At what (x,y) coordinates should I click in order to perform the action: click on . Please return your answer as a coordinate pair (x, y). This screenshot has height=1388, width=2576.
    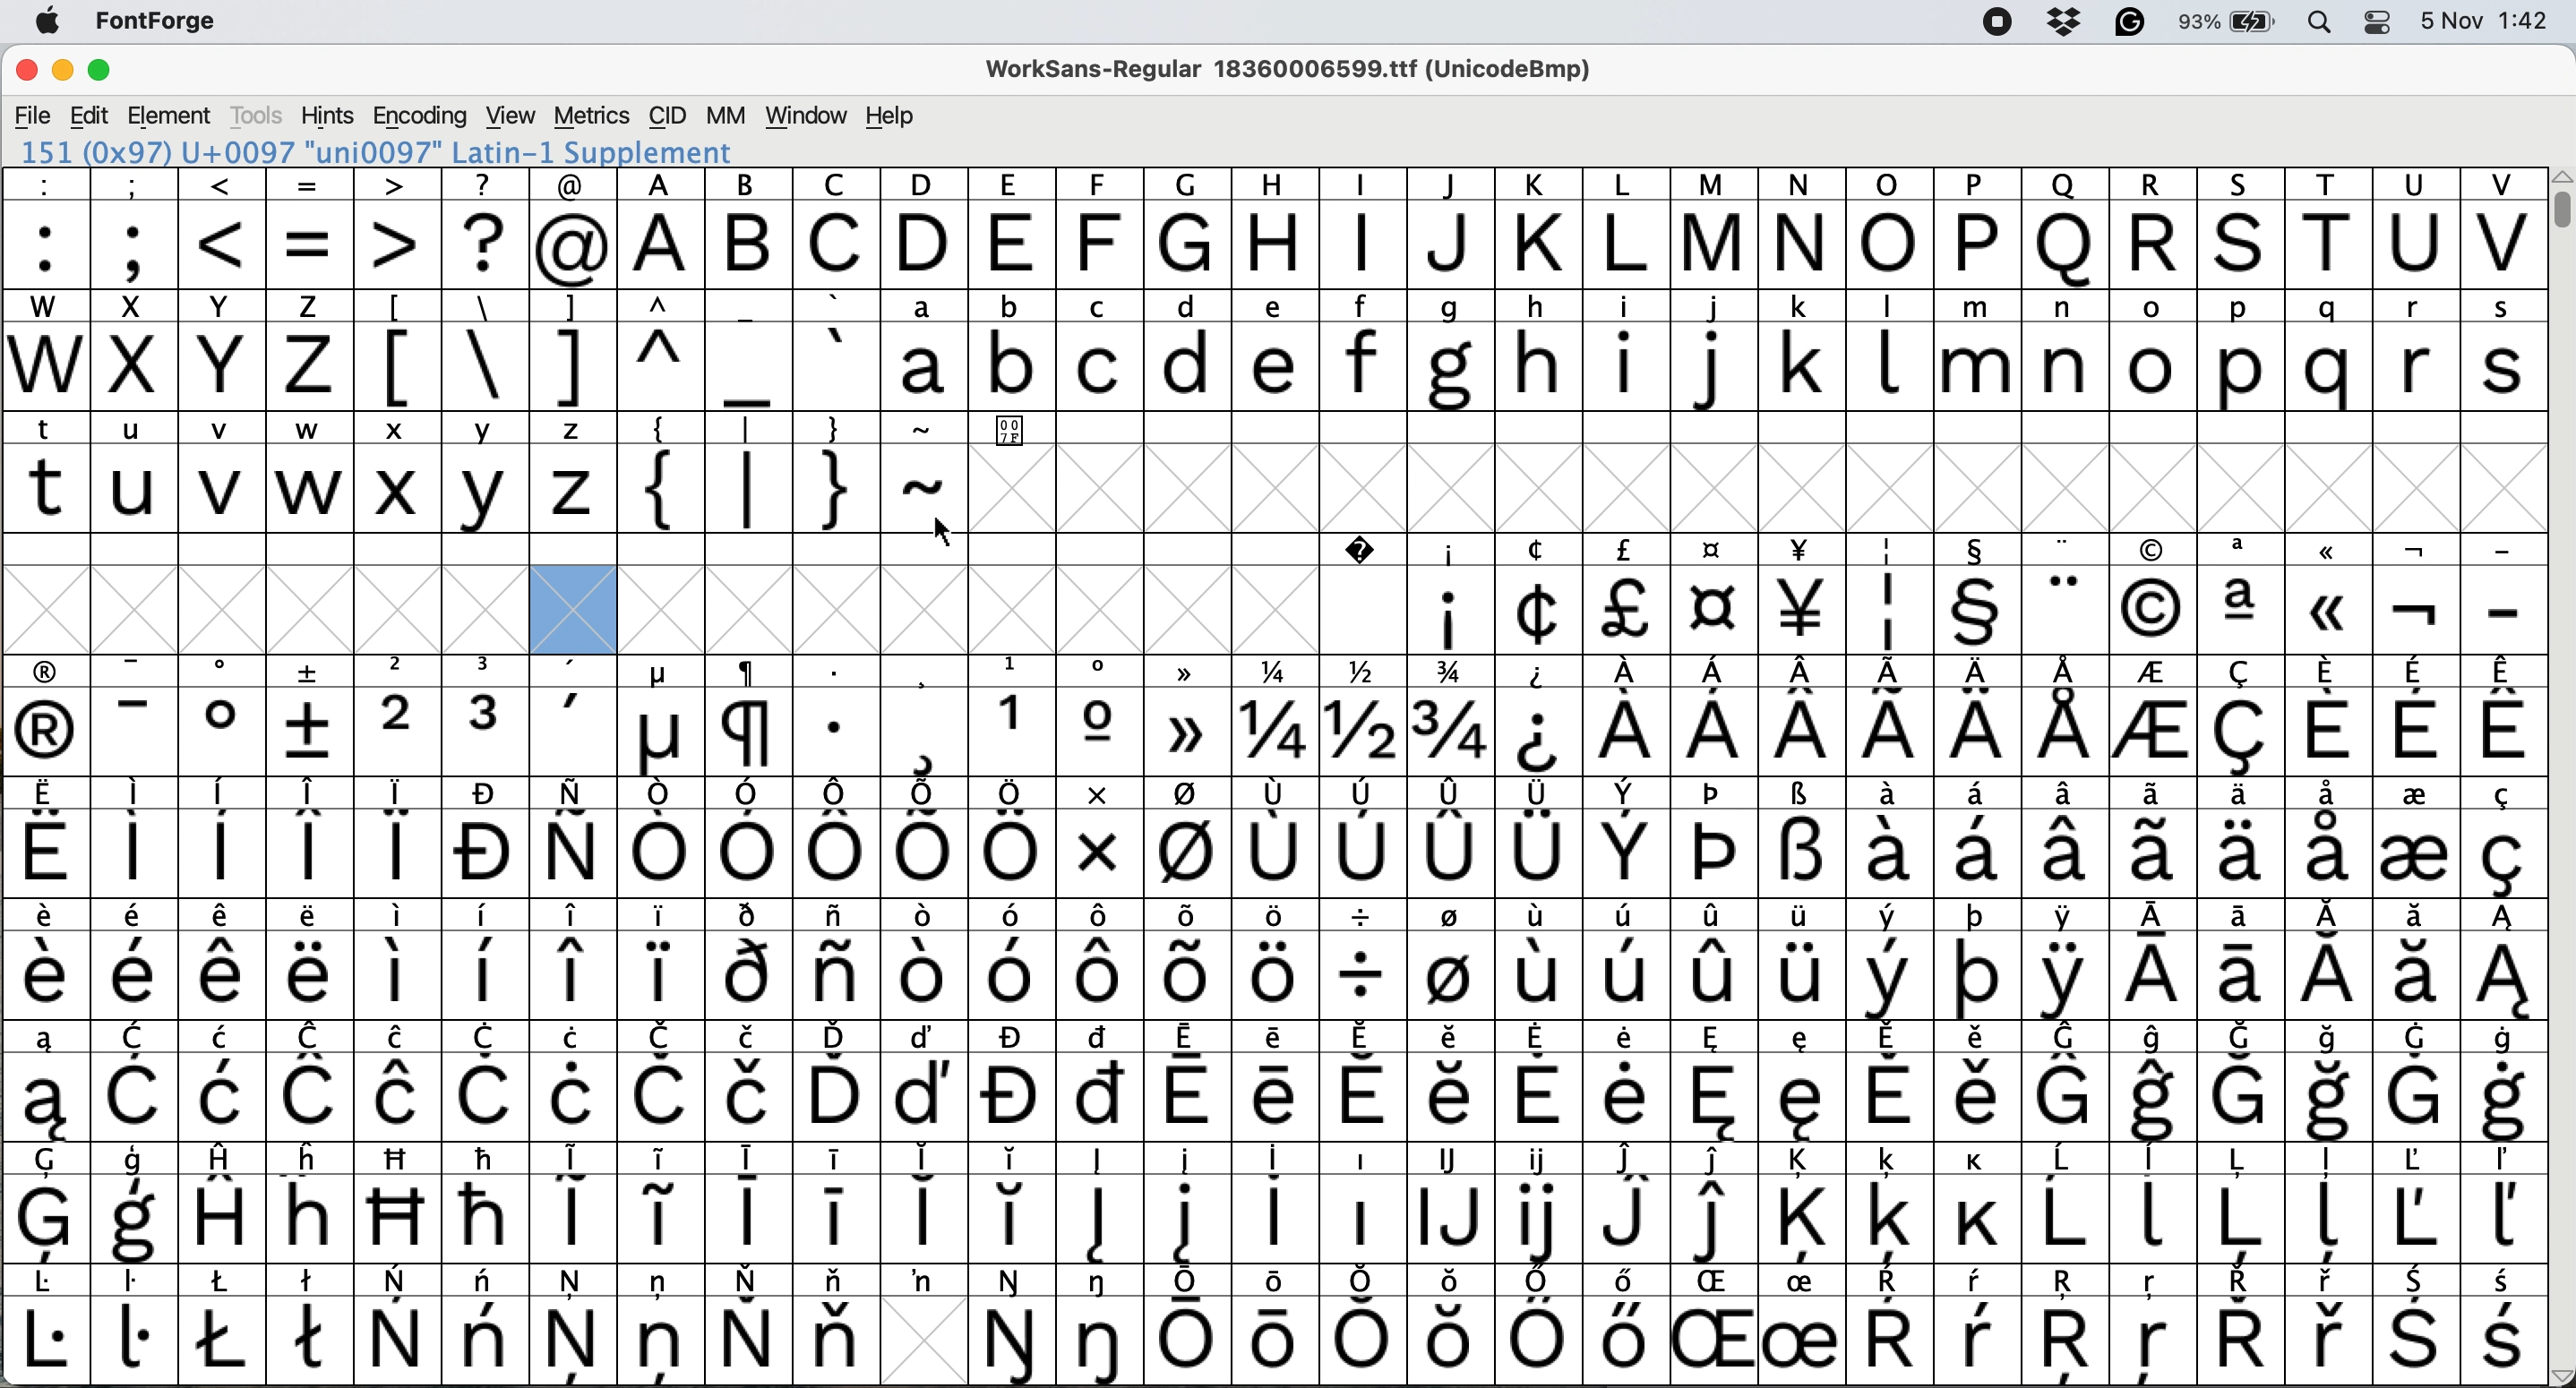
    Looking at the image, I should click on (2152, 595).